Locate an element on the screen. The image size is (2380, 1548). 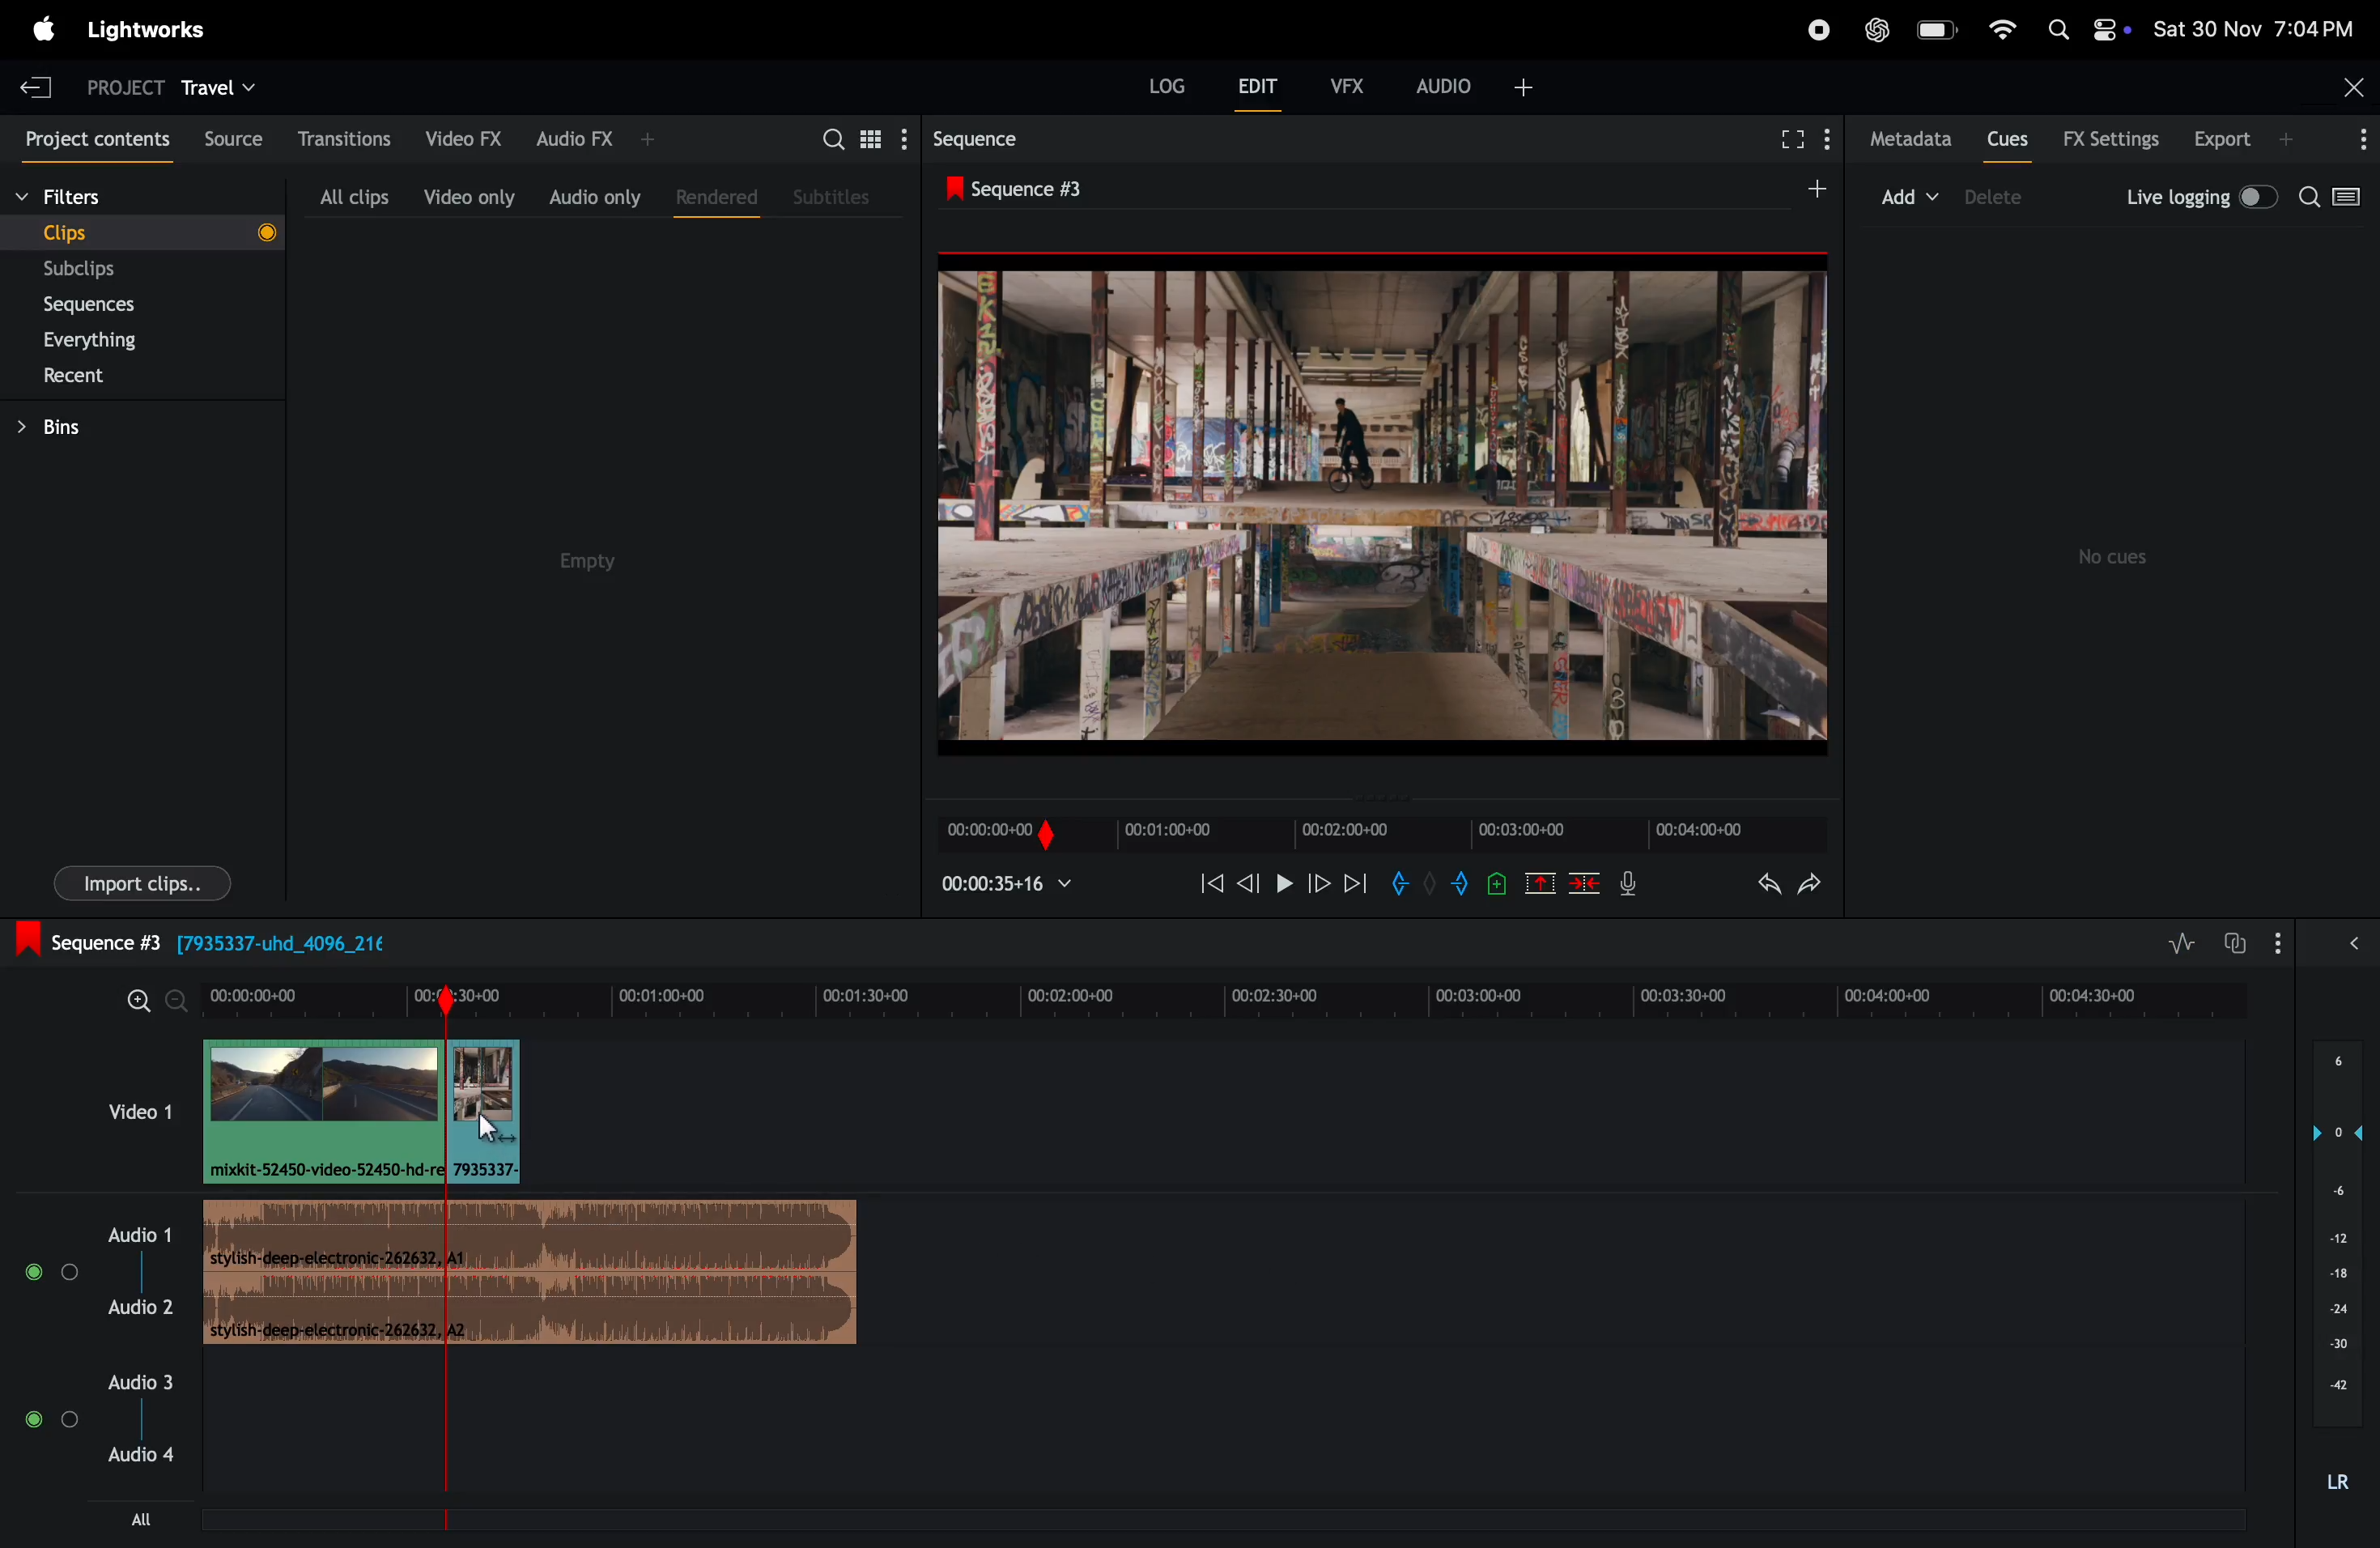
clips is located at coordinates (139, 231).